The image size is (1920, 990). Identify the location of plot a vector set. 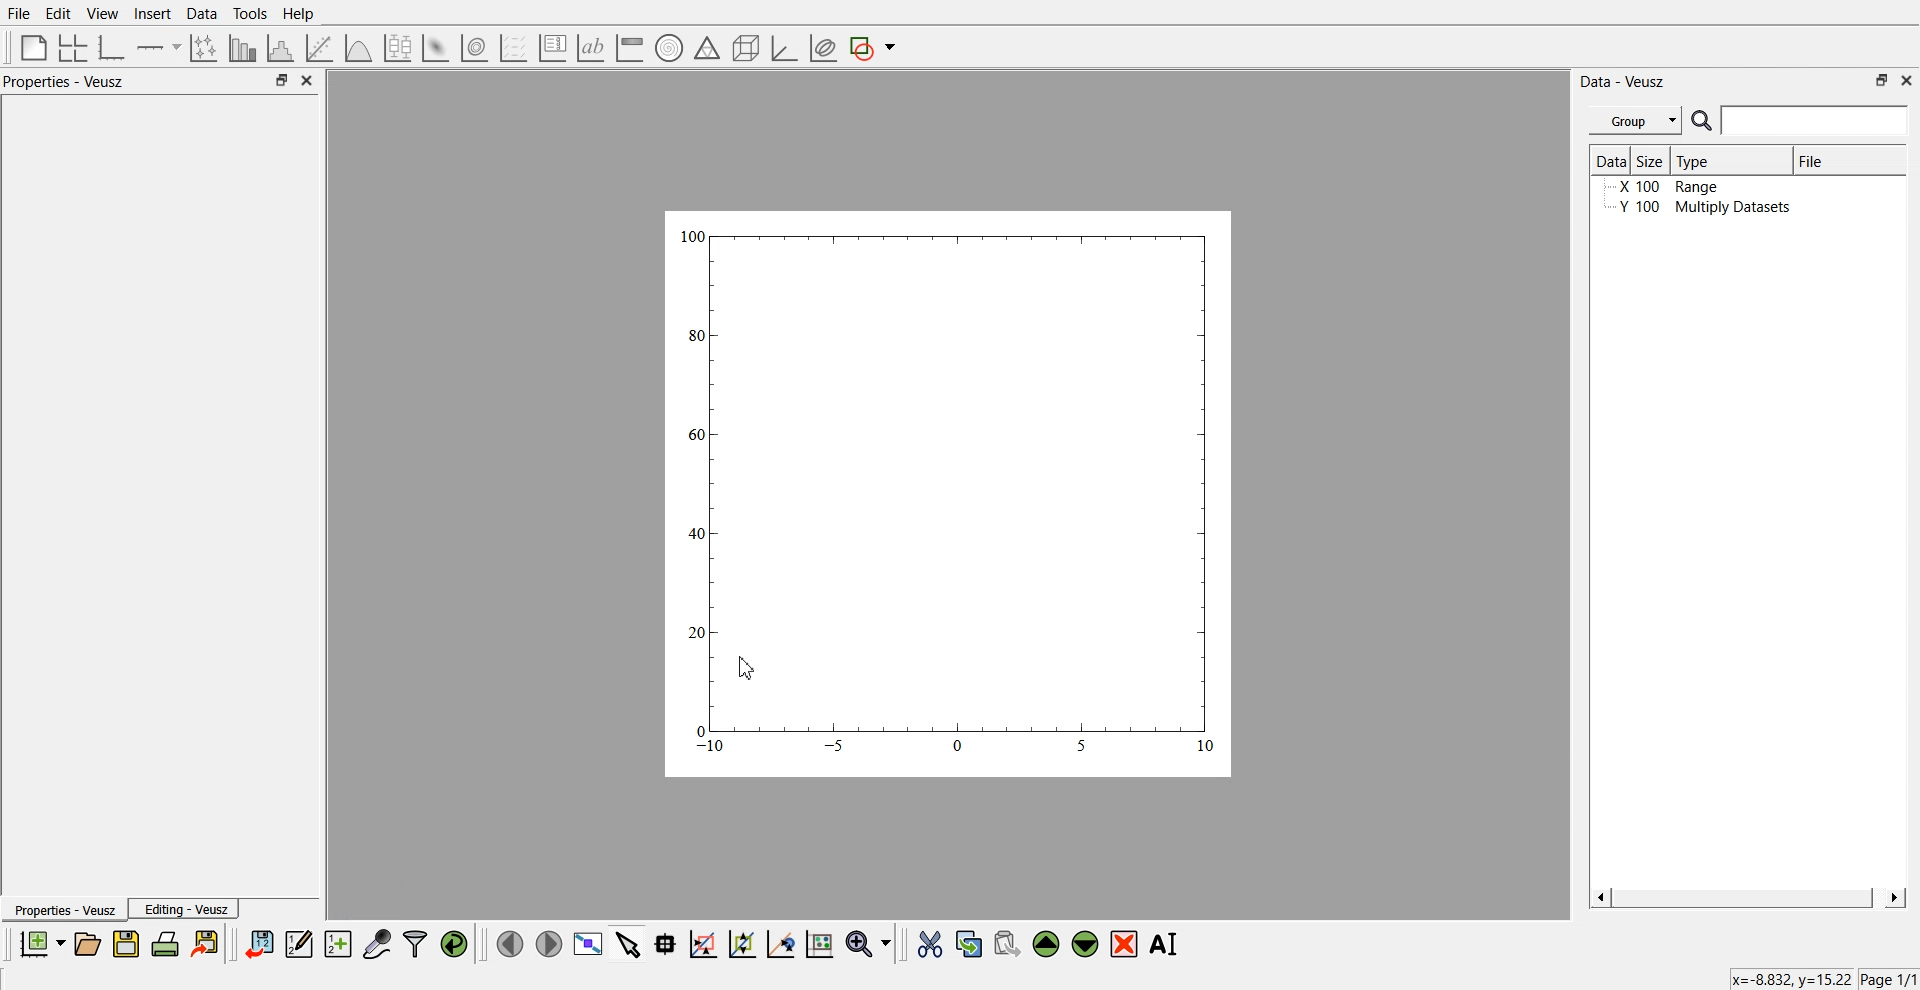
(515, 48).